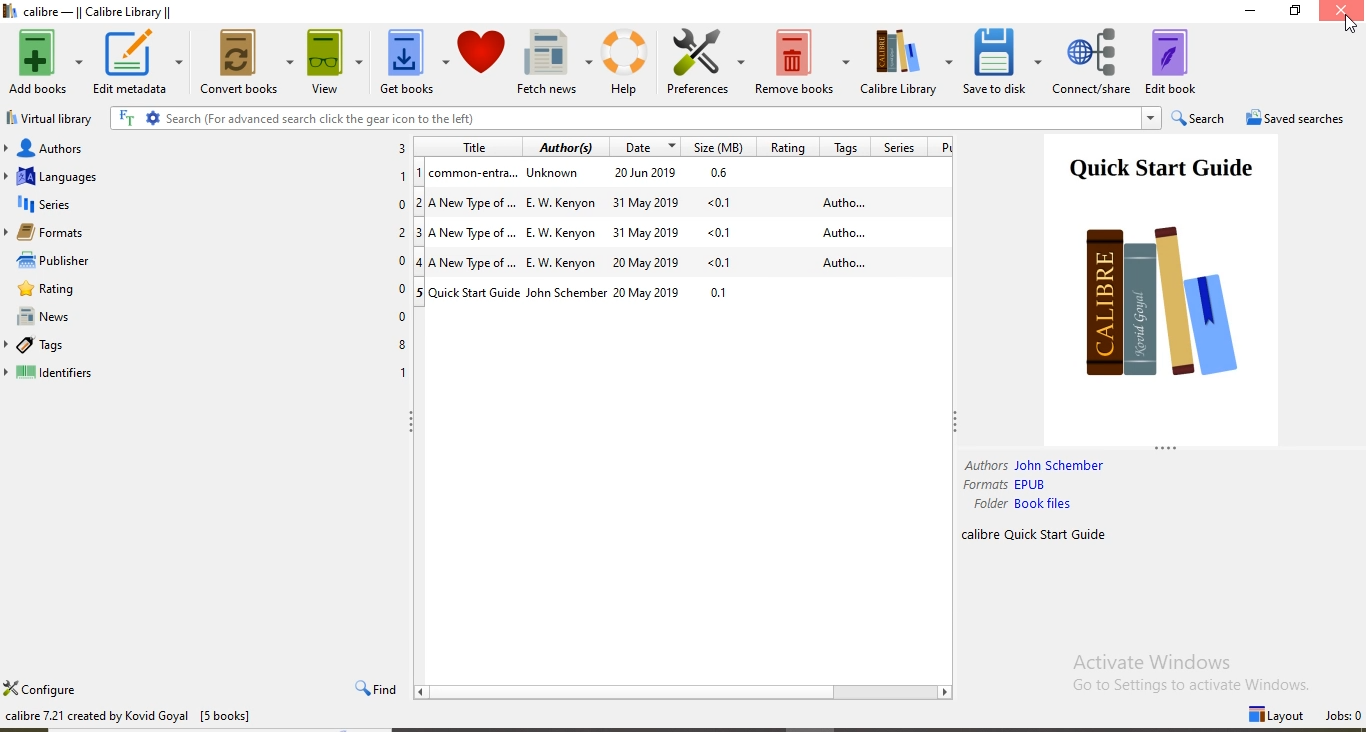 The image size is (1366, 732). Describe the element at coordinates (476, 292) in the screenshot. I see `Quick Start Guide` at that location.